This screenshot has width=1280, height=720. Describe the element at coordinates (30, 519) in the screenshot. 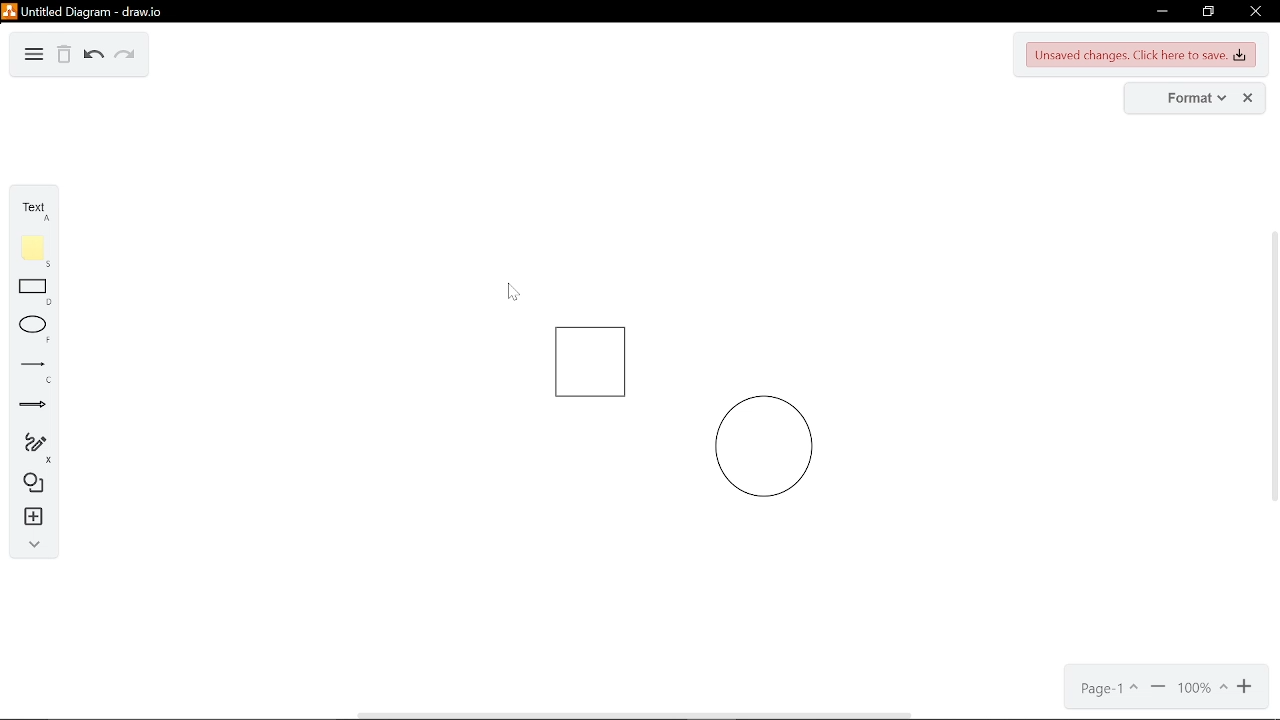

I see `insert` at that location.